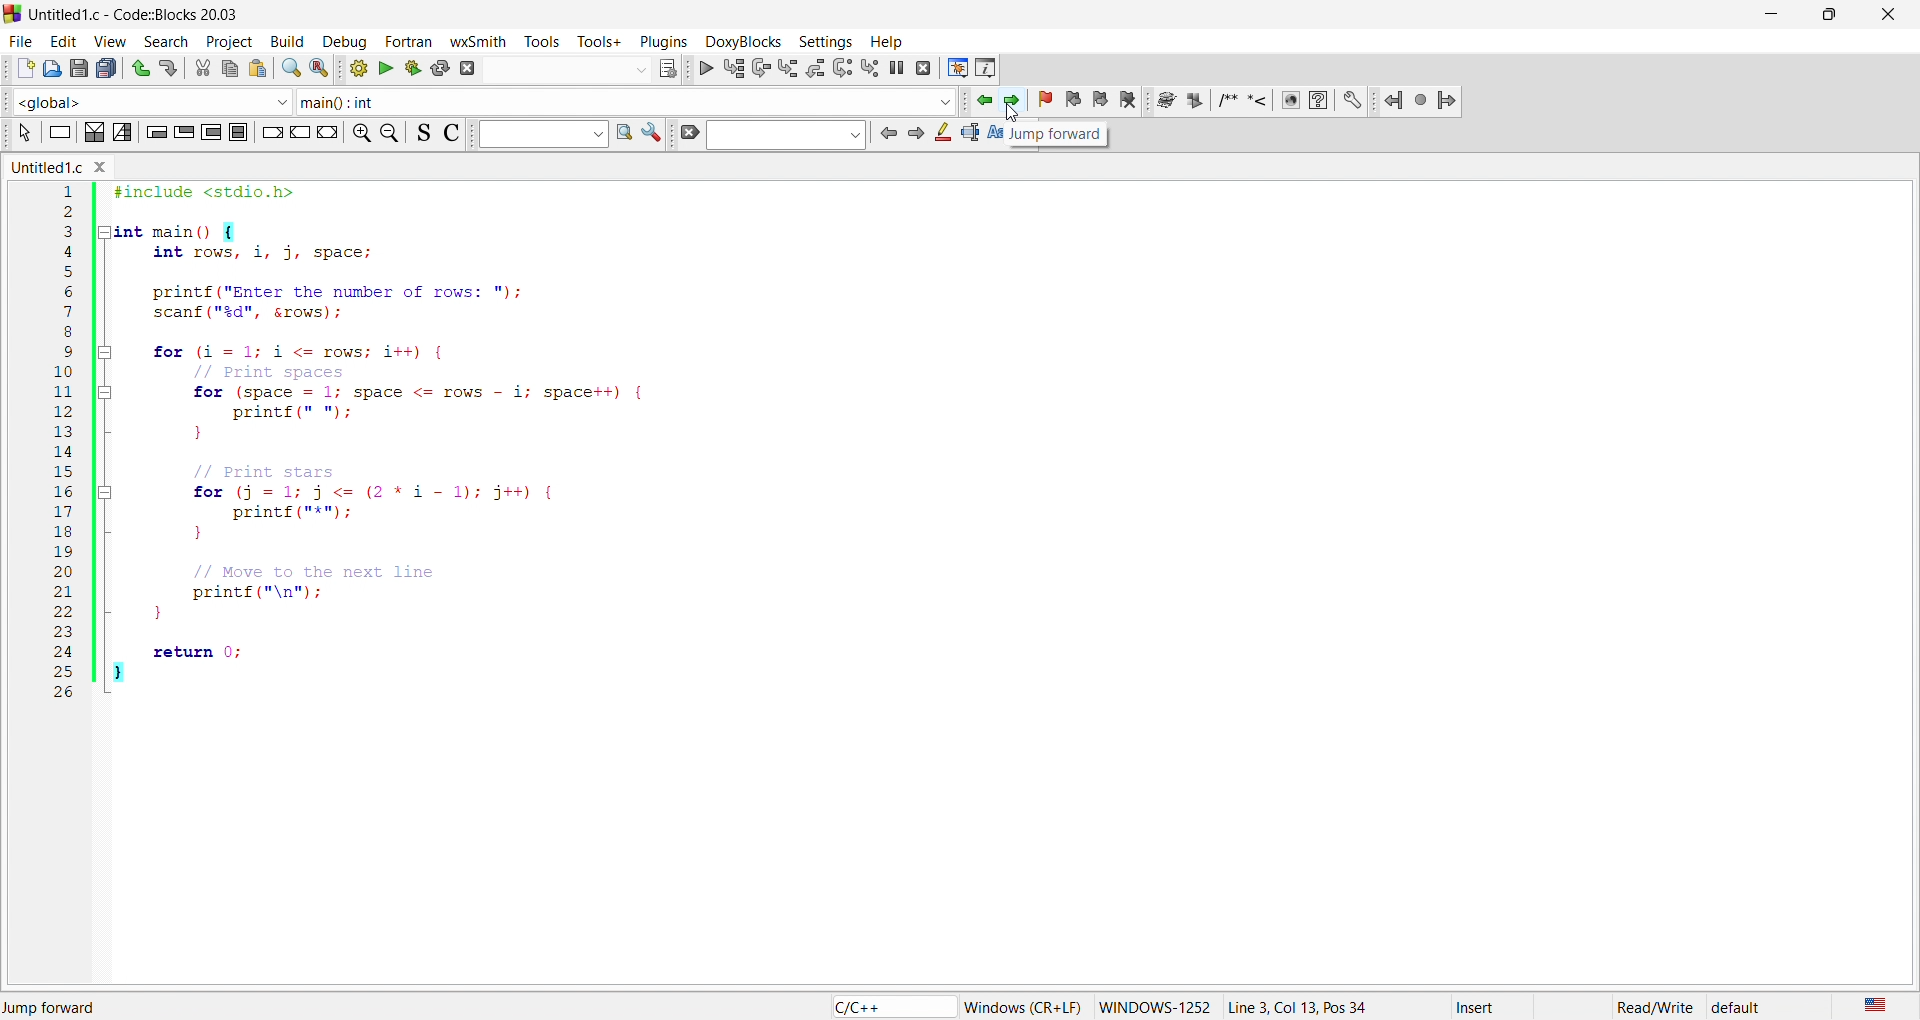 This screenshot has width=1920, height=1020. Describe the element at coordinates (914, 134) in the screenshot. I see `icon` at that location.